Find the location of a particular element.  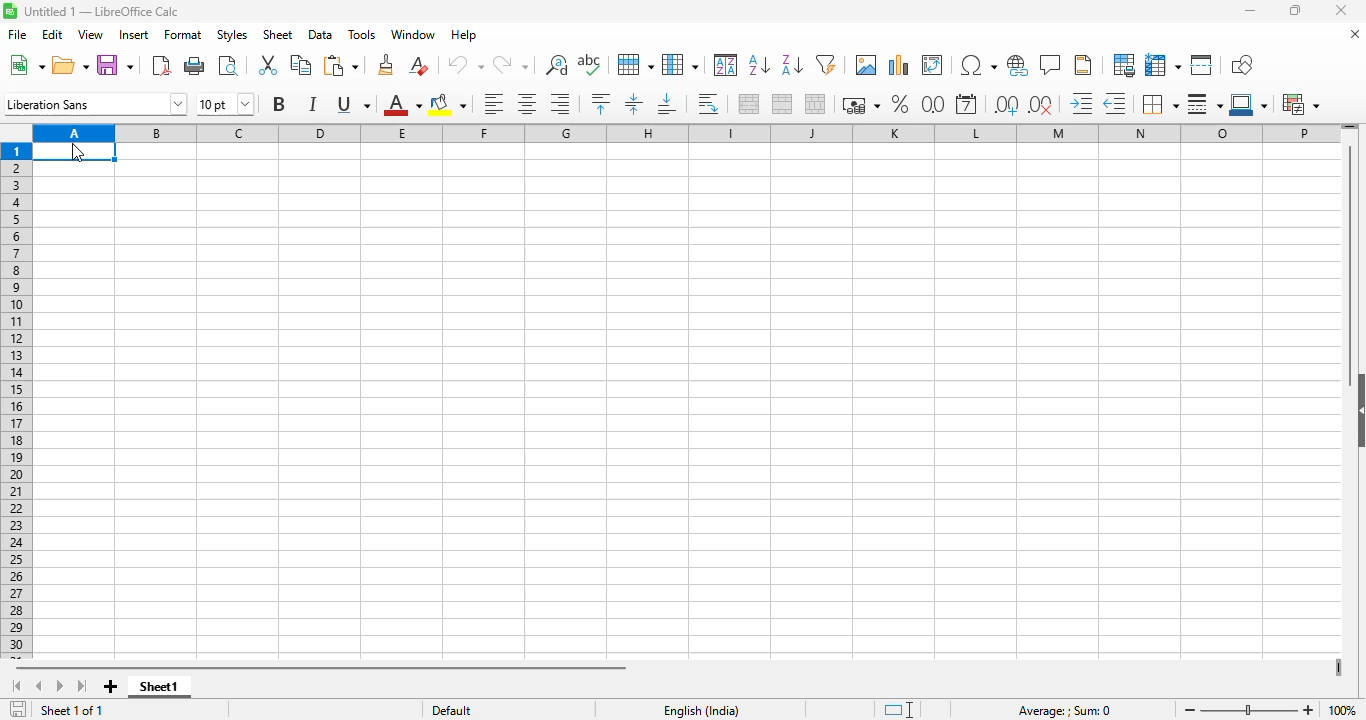

add decimal is located at coordinates (1006, 105).